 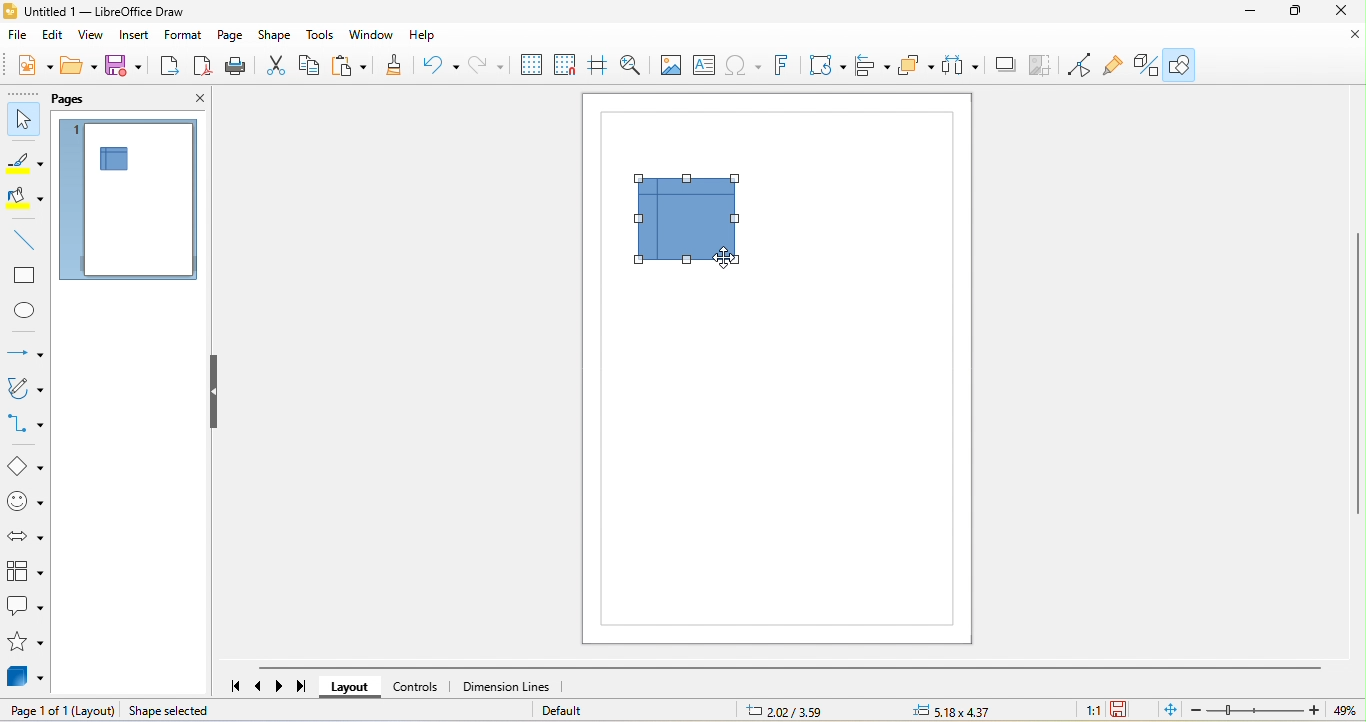 What do you see at coordinates (27, 644) in the screenshot?
I see `star and banners` at bounding box center [27, 644].